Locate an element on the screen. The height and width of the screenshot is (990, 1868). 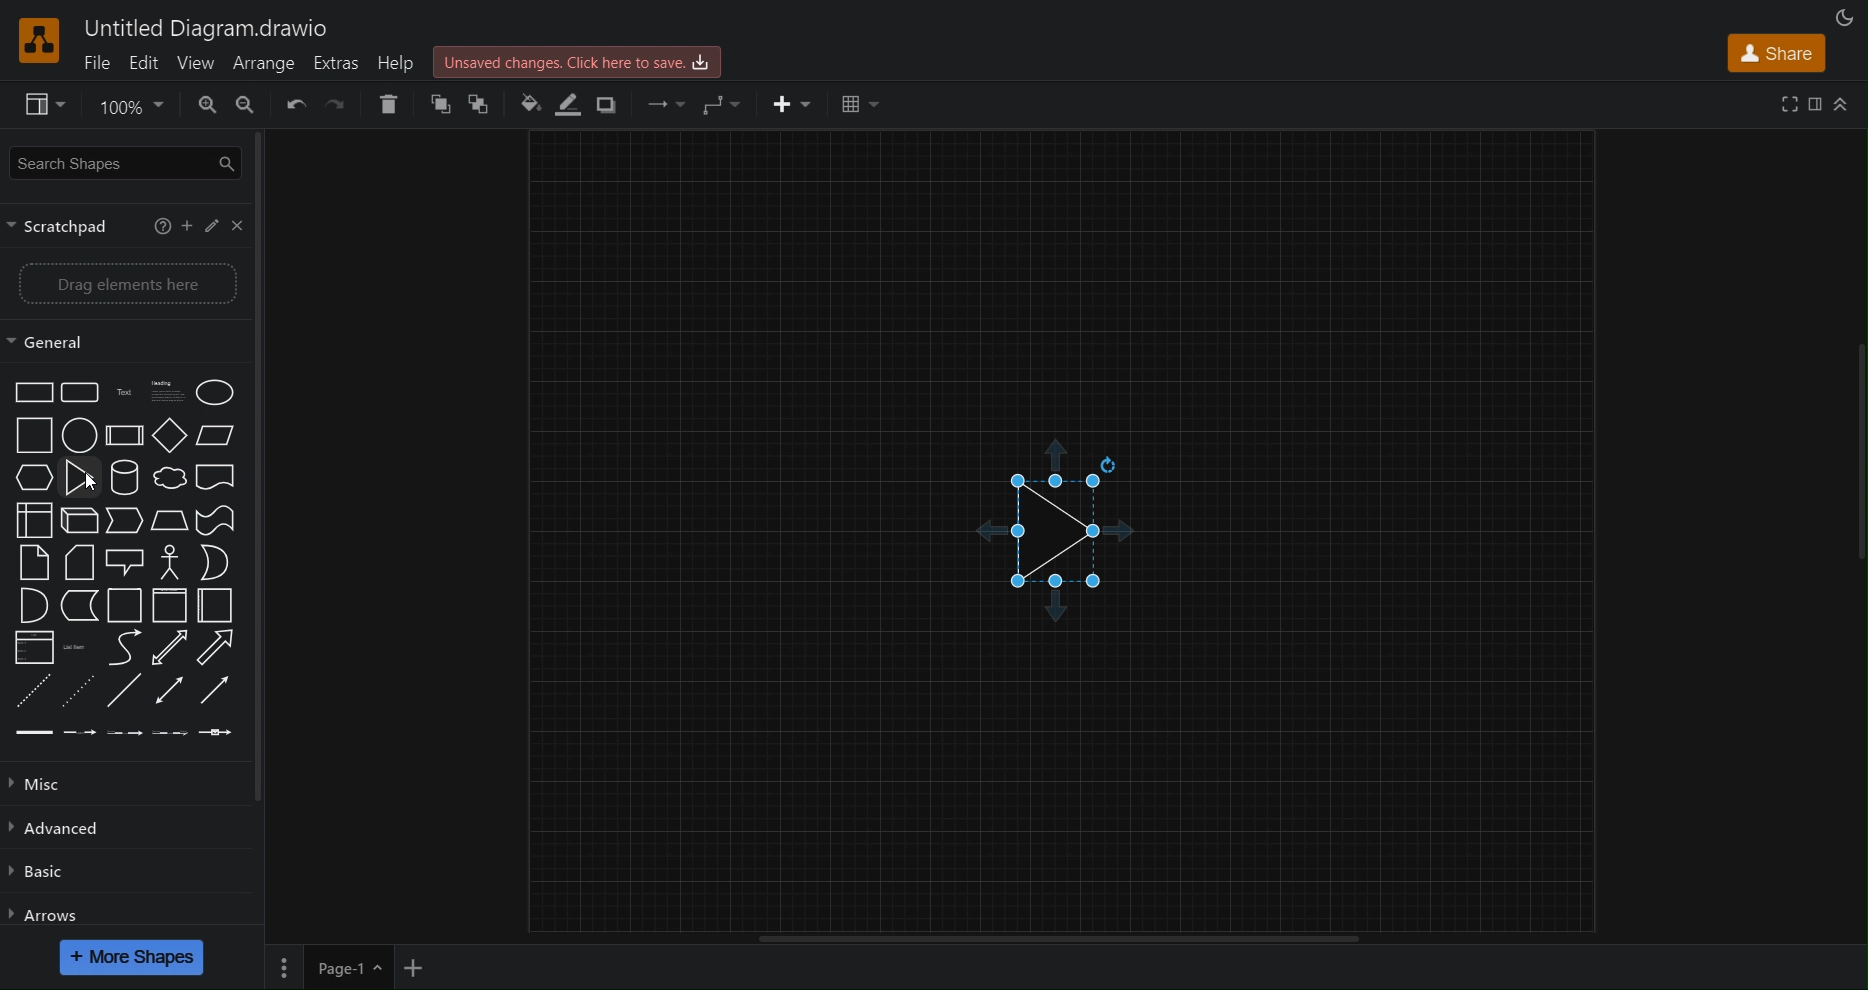
Search Shapes is located at coordinates (126, 163).